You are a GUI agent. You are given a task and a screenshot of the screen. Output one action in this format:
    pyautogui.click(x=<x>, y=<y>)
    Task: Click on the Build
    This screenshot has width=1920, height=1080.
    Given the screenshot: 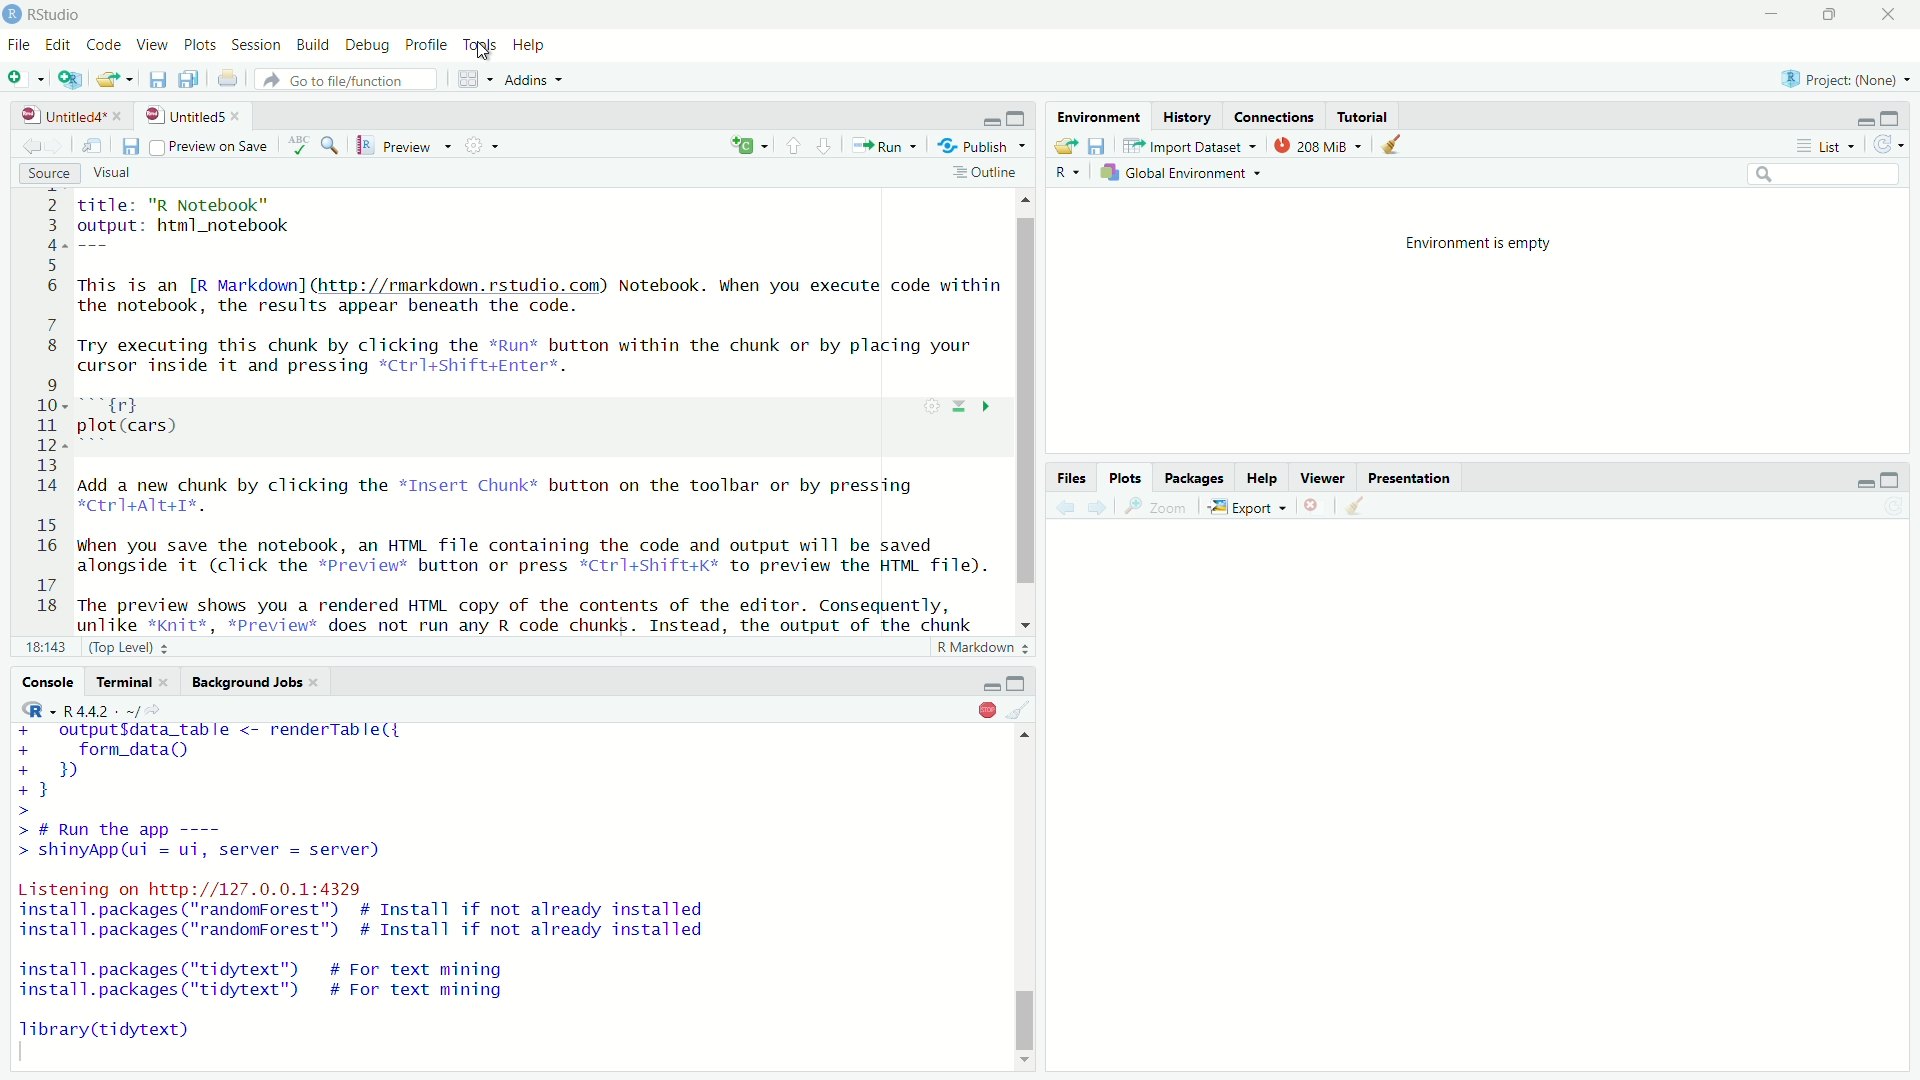 What is the action you would take?
    pyautogui.click(x=315, y=46)
    